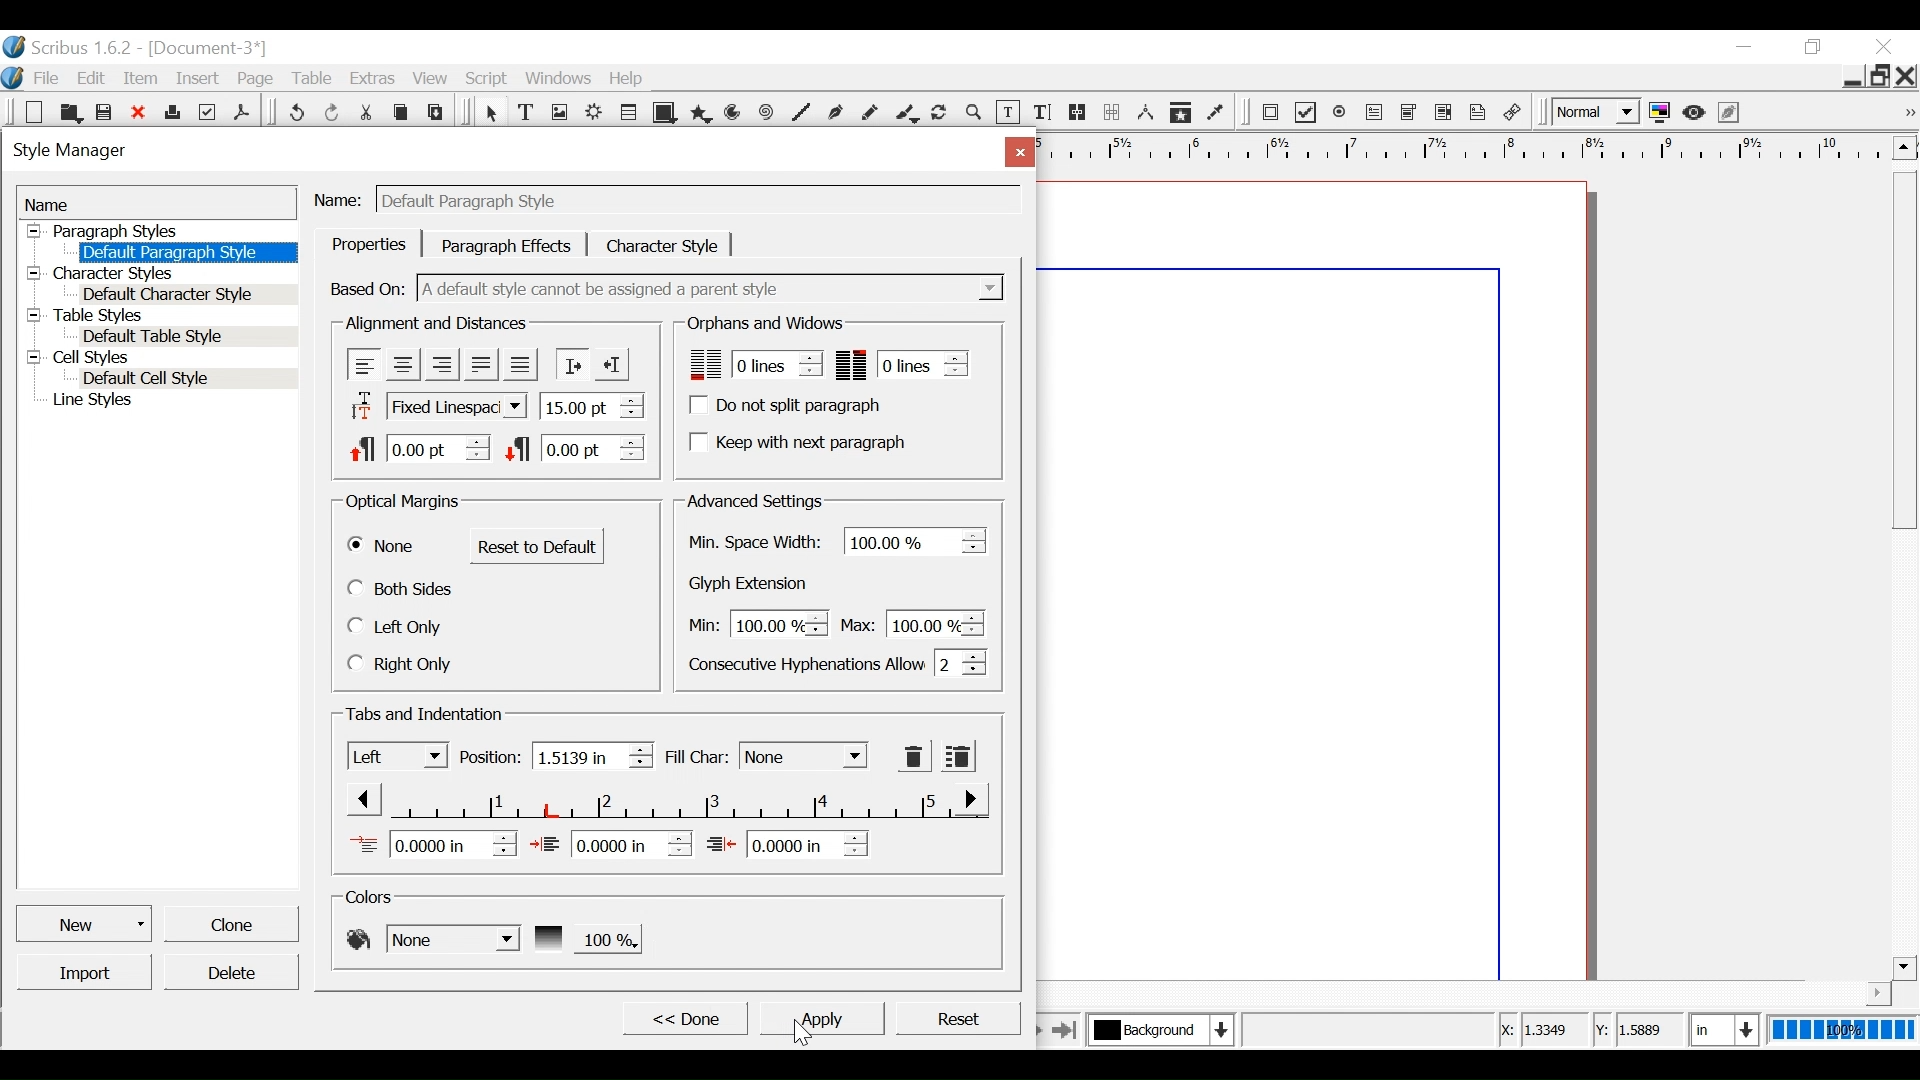 The height and width of the screenshot is (1080, 1920). I want to click on Cut, so click(368, 110).